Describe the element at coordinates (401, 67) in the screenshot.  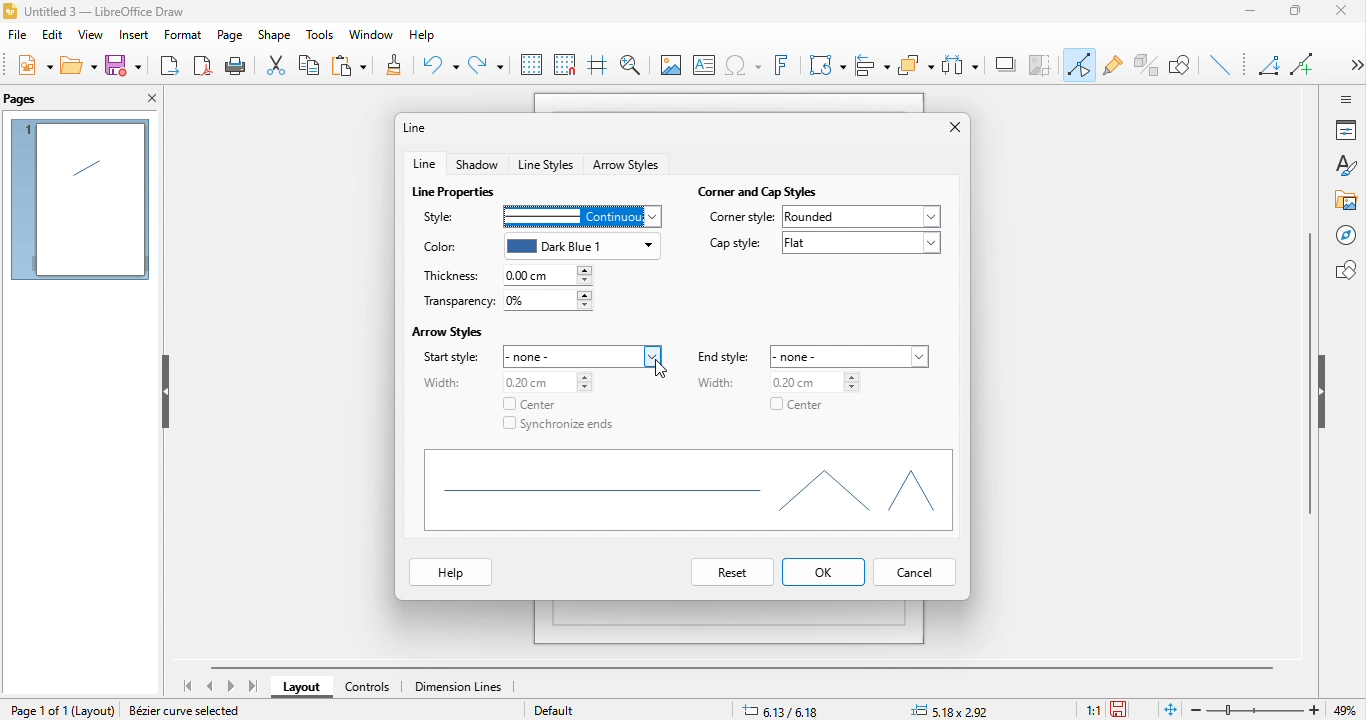
I see `clone formatting` at that location.